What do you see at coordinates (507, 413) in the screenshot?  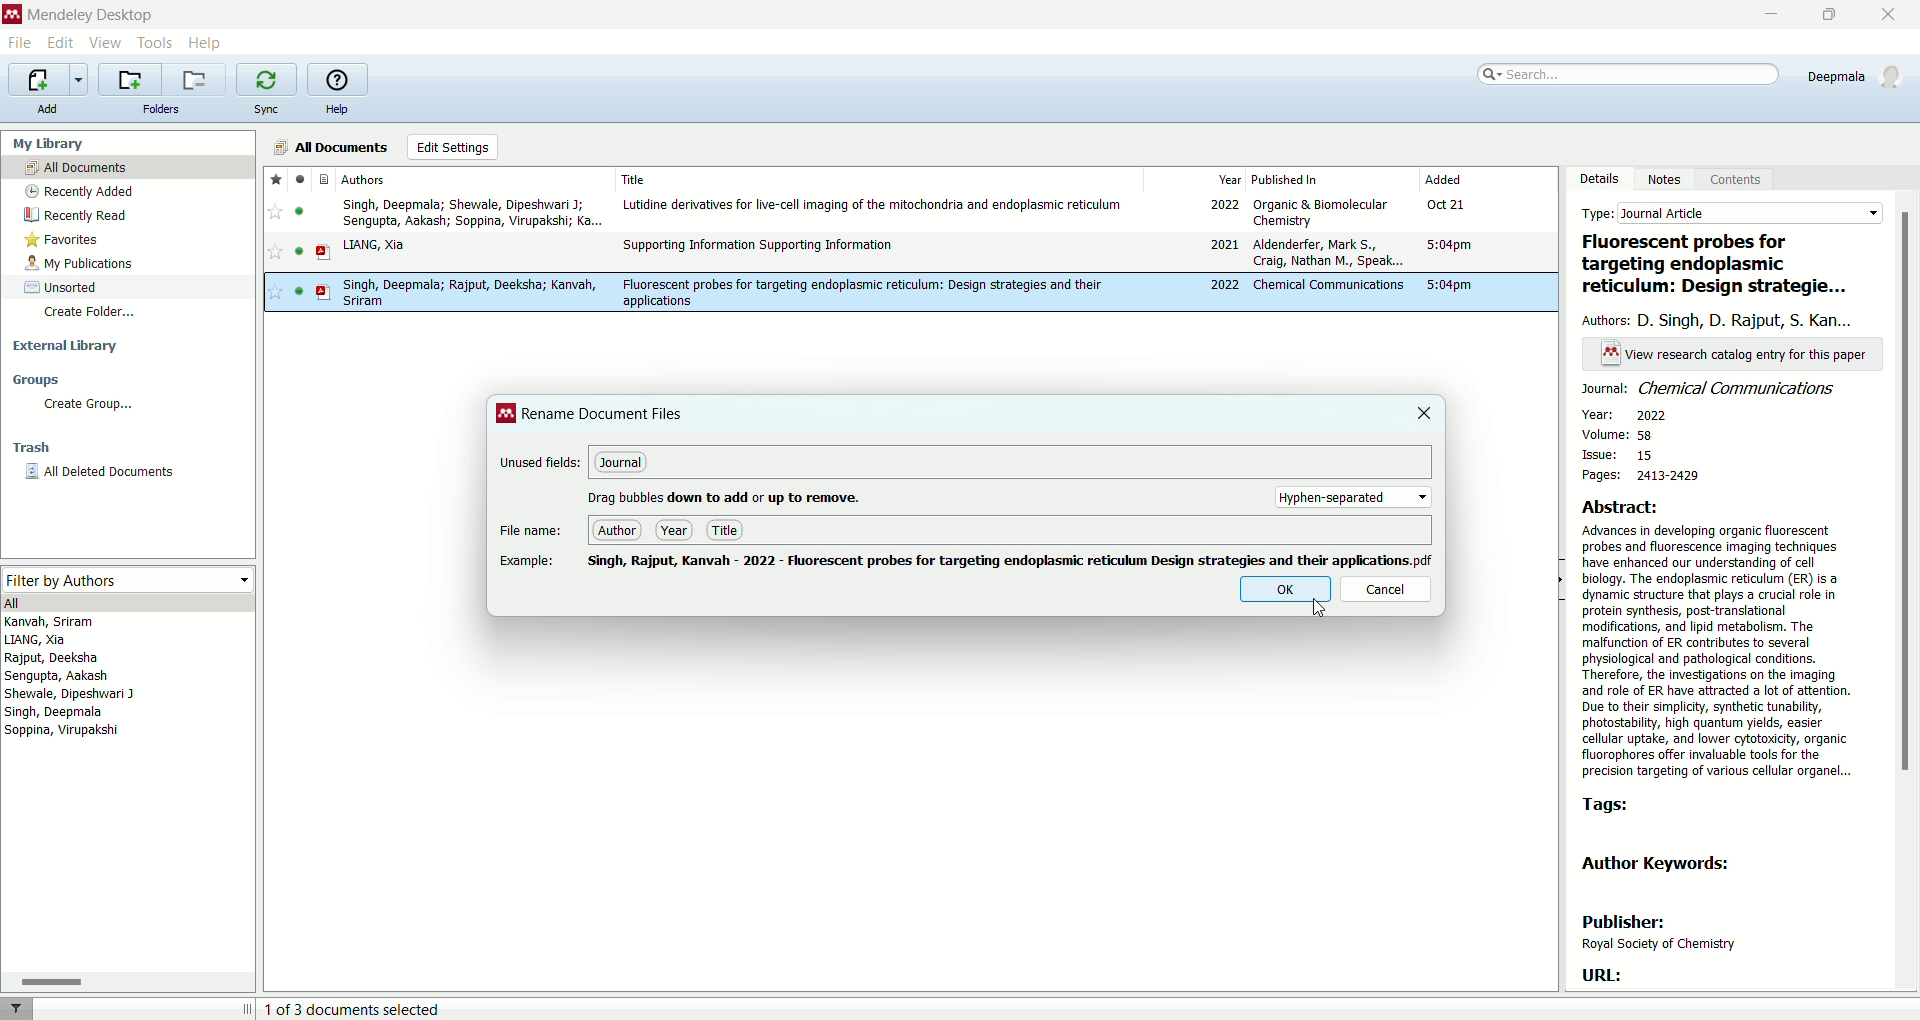 I see `logo` at bounding box center [507, 413].